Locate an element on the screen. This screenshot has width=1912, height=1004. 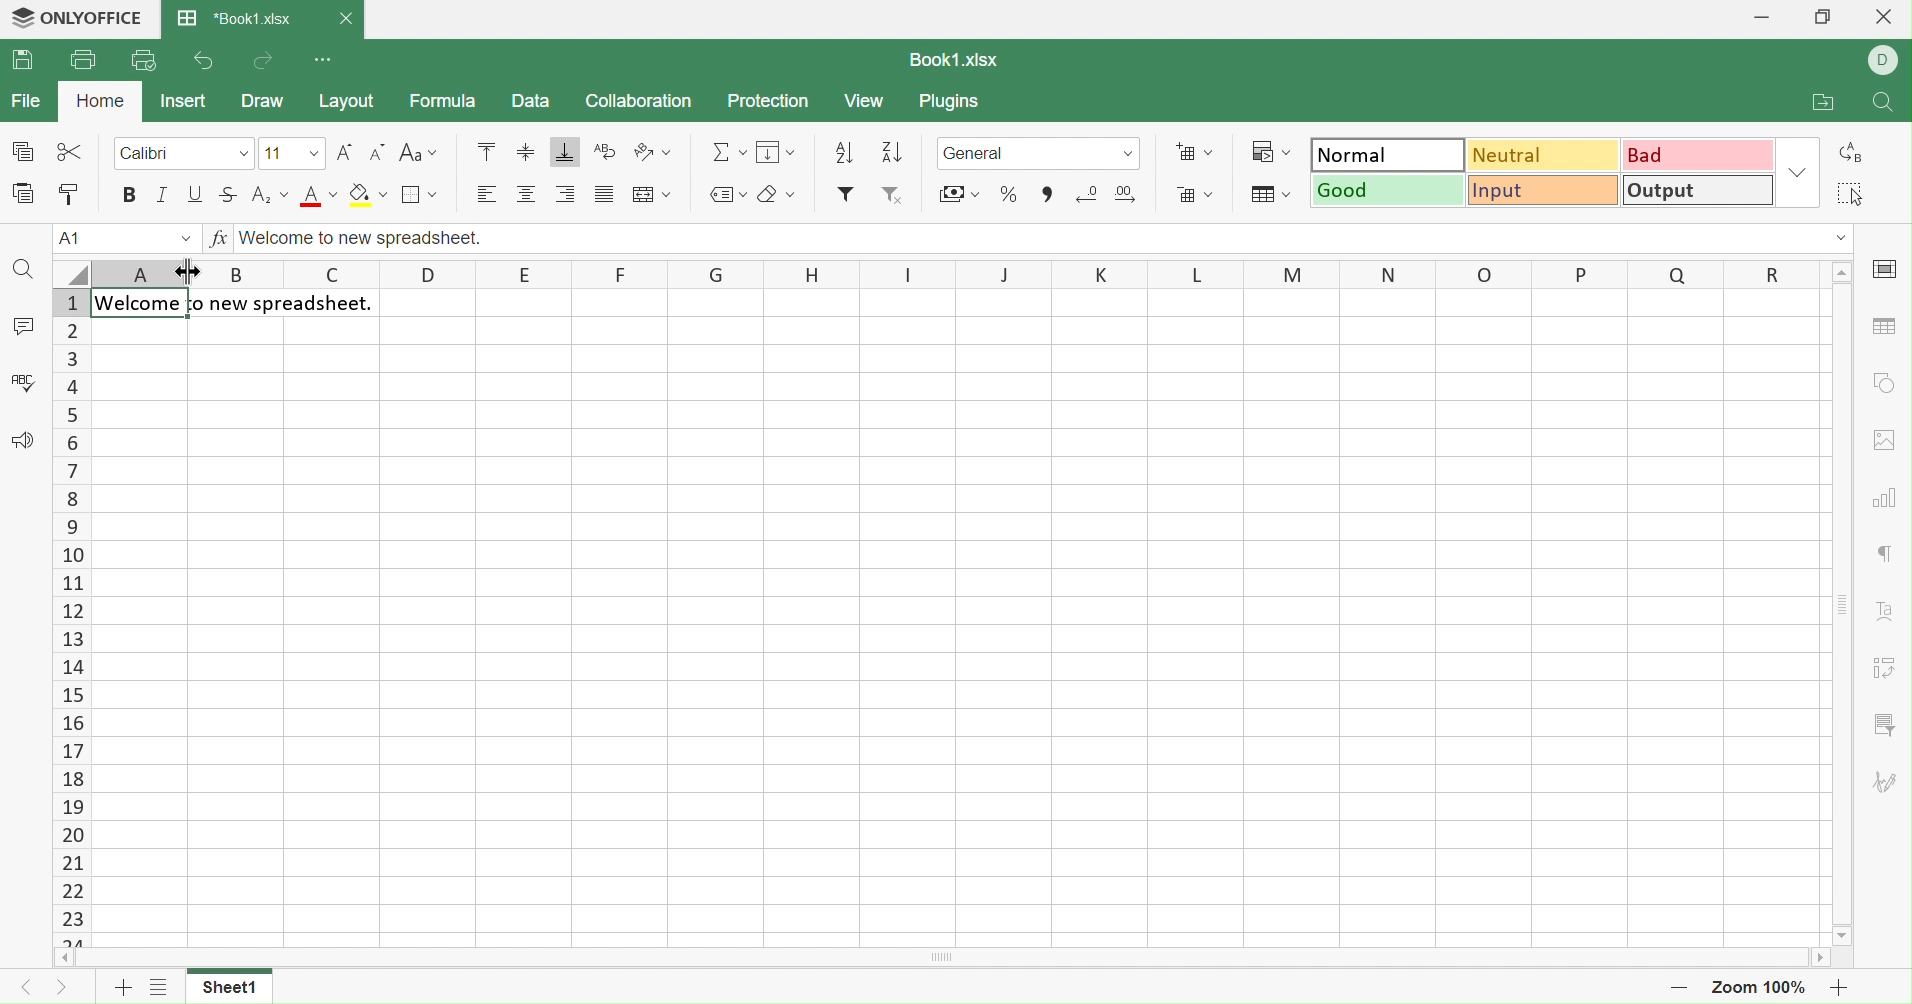
font size is located at coordinates (291, 152).